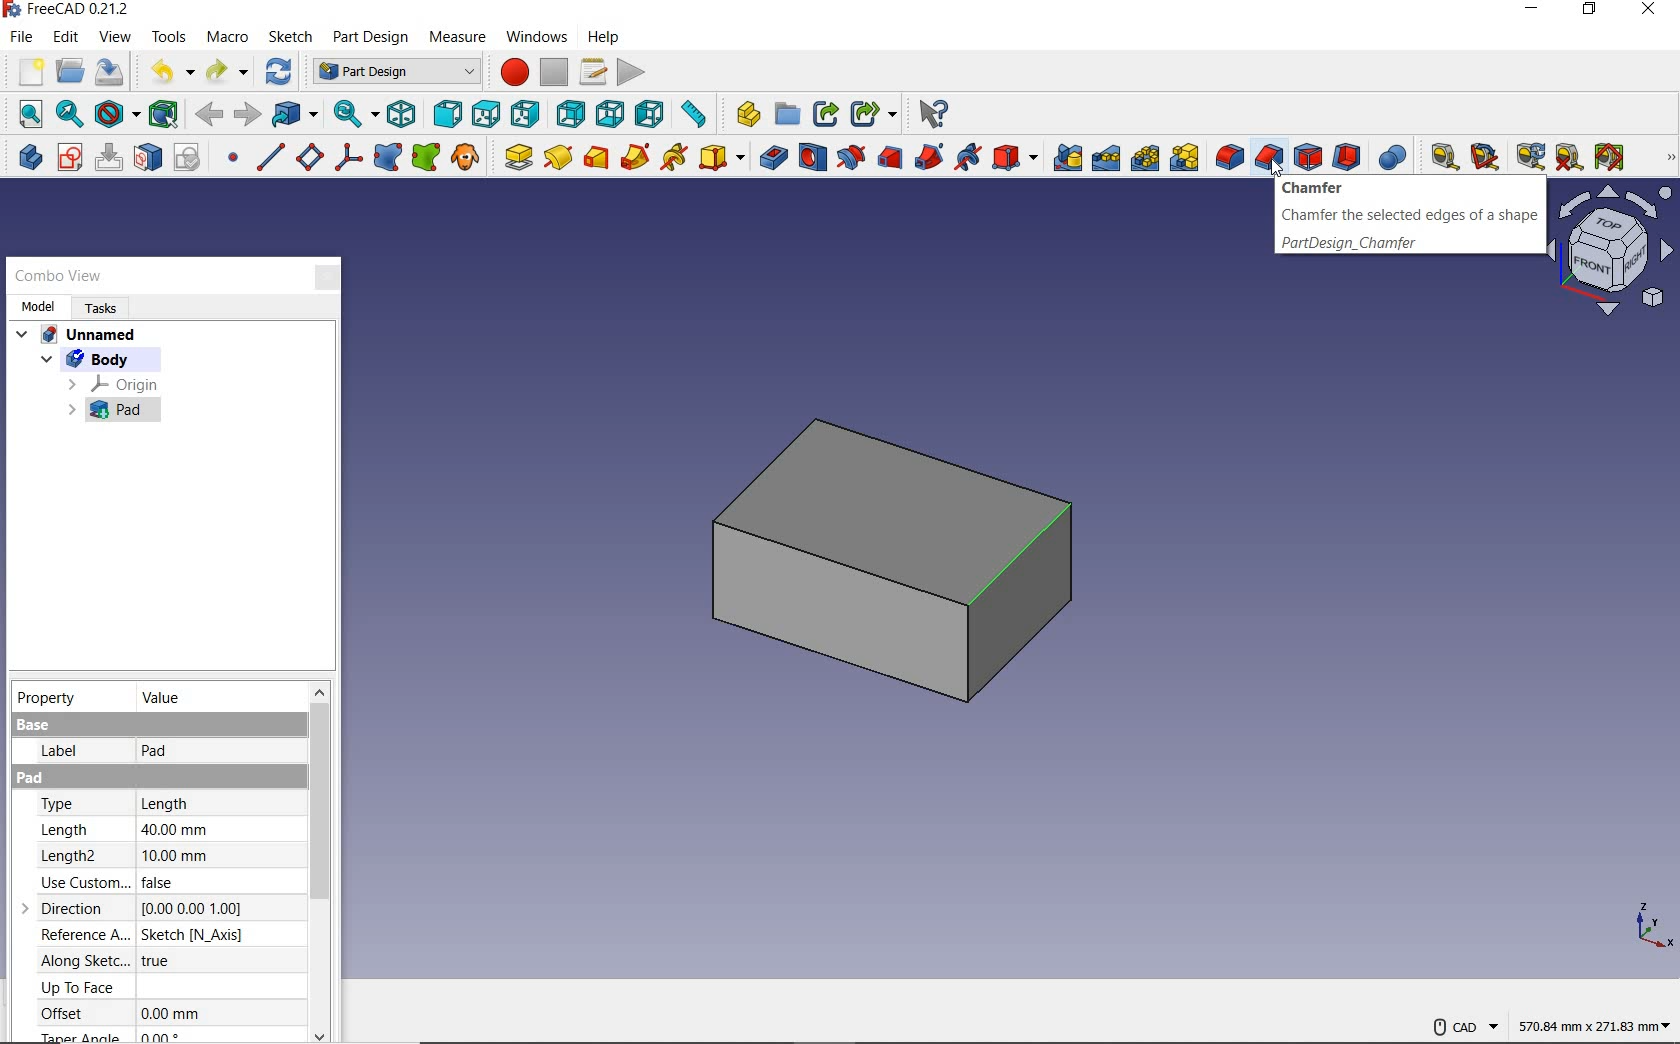 This screenshot has width=1680, height=1044. I want to click on model, so click(40, 306).